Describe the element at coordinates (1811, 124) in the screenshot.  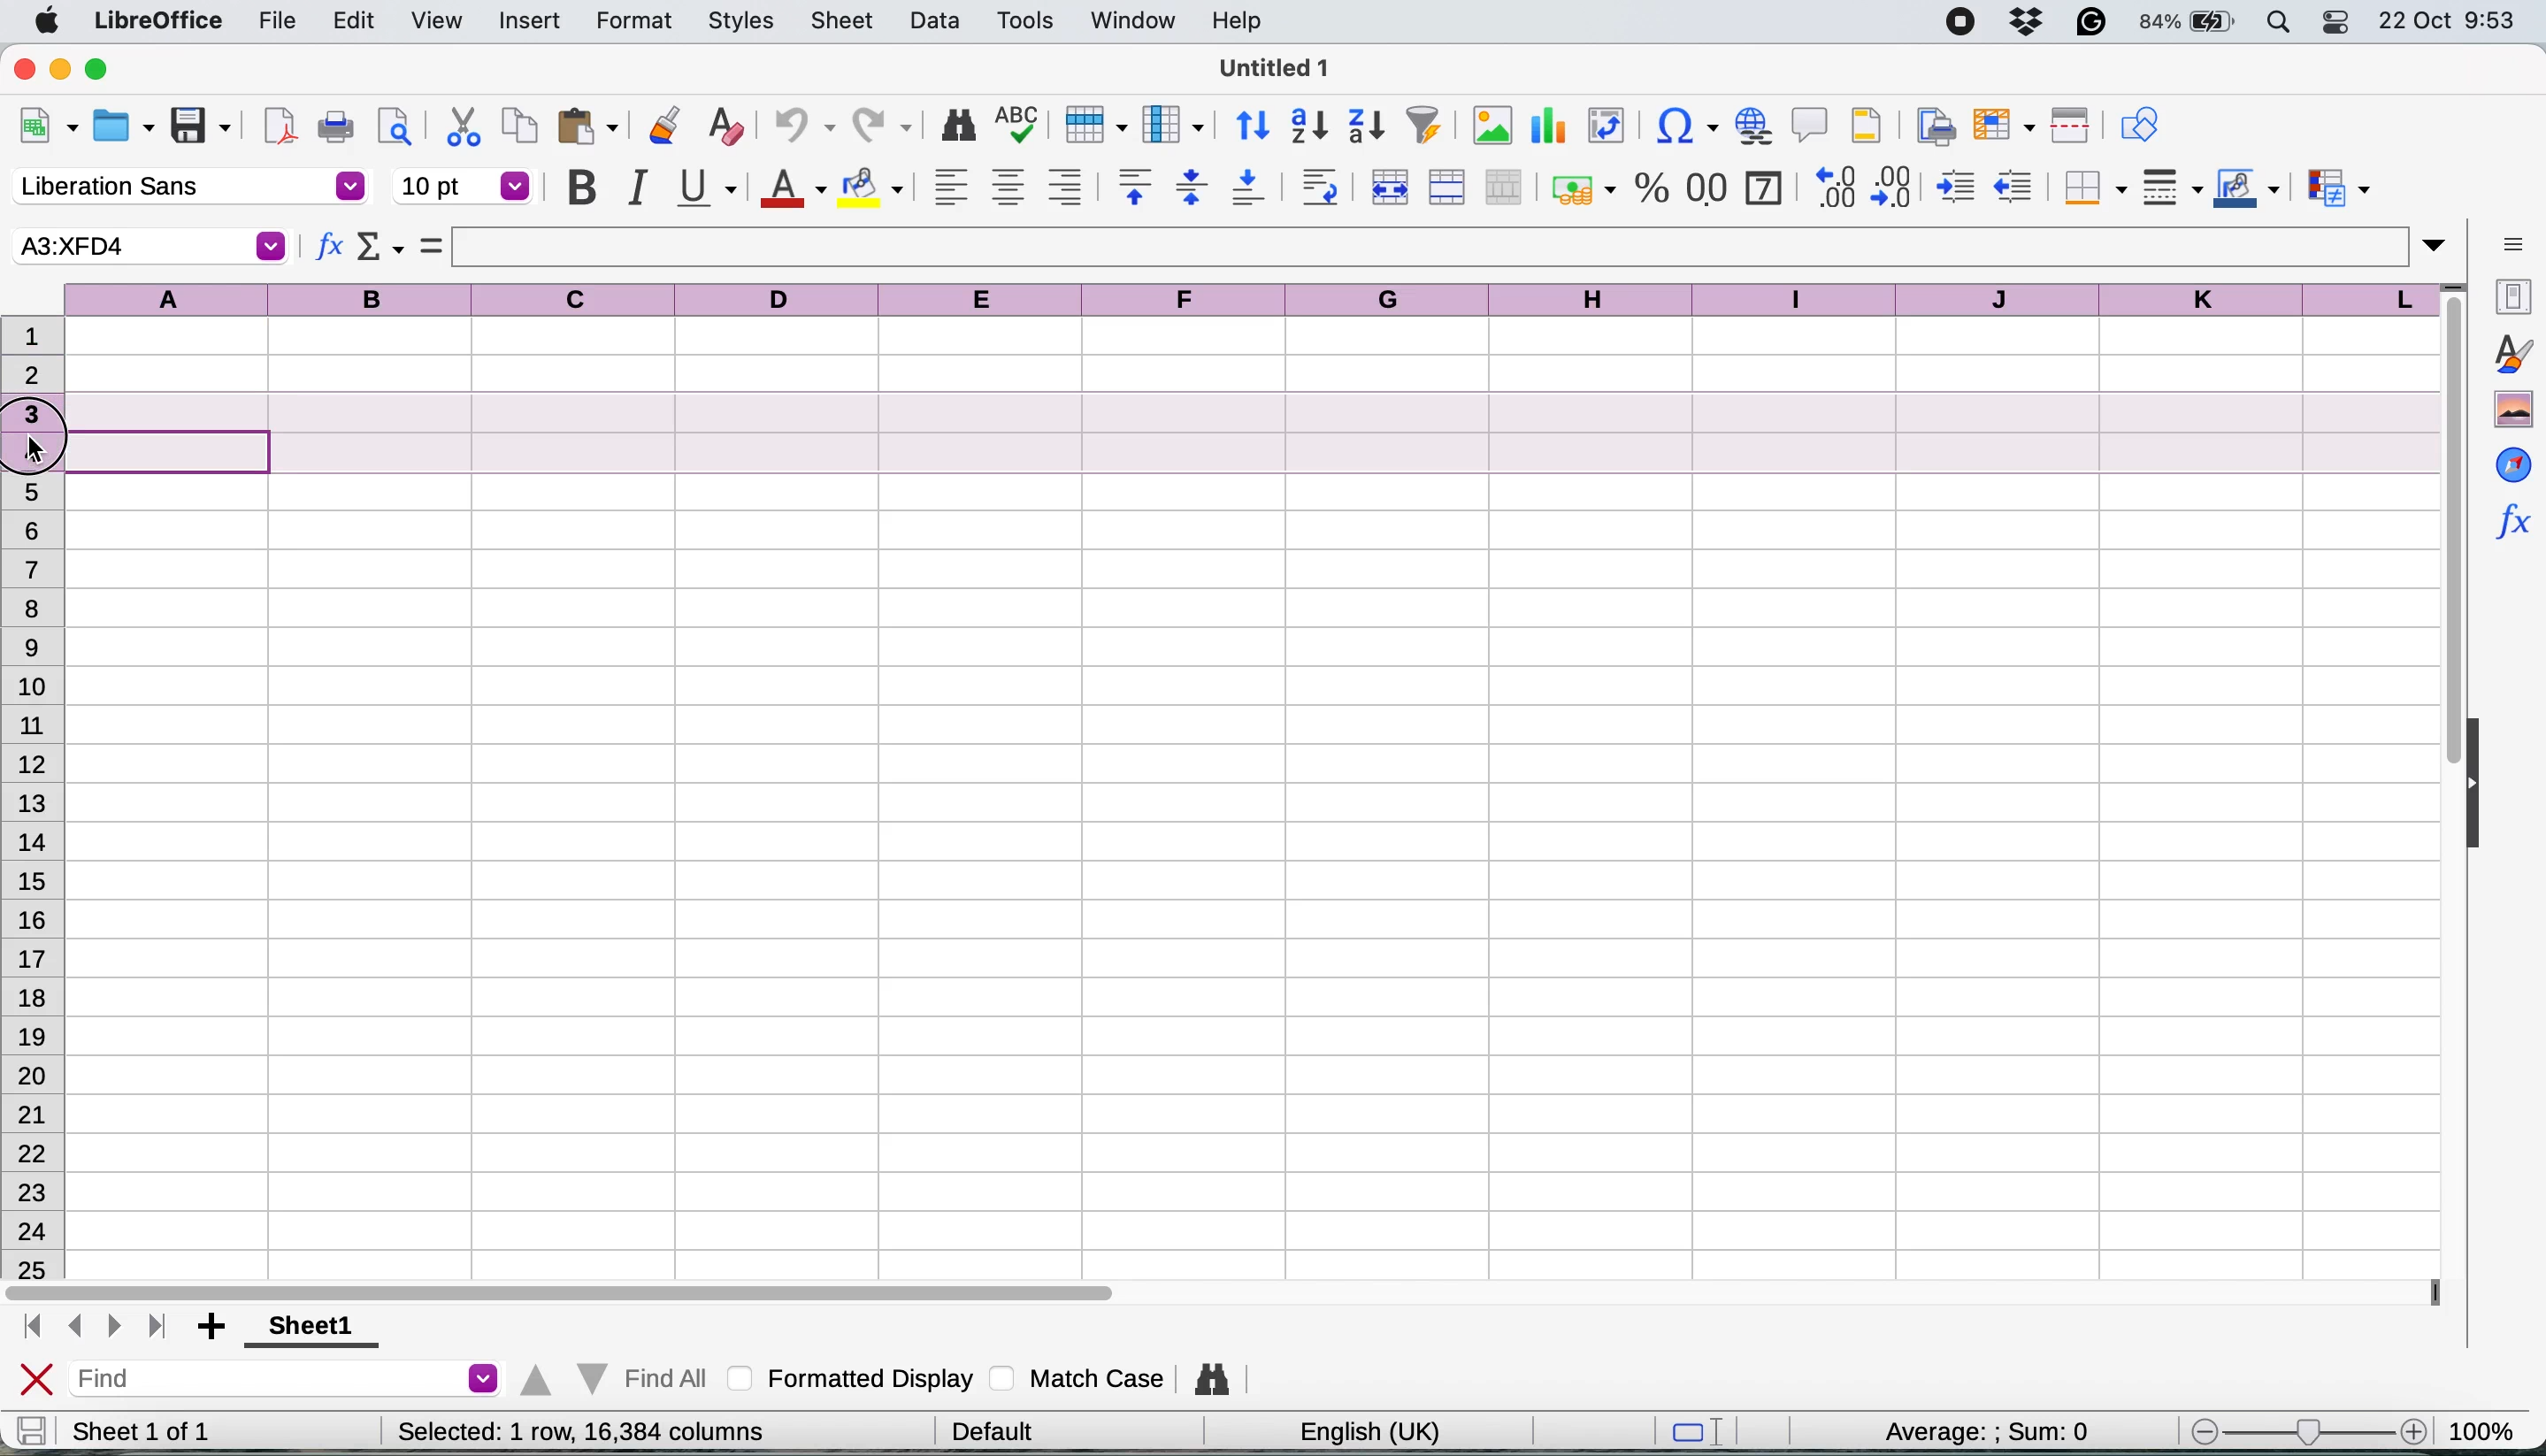
I see `insert comment` at that location.